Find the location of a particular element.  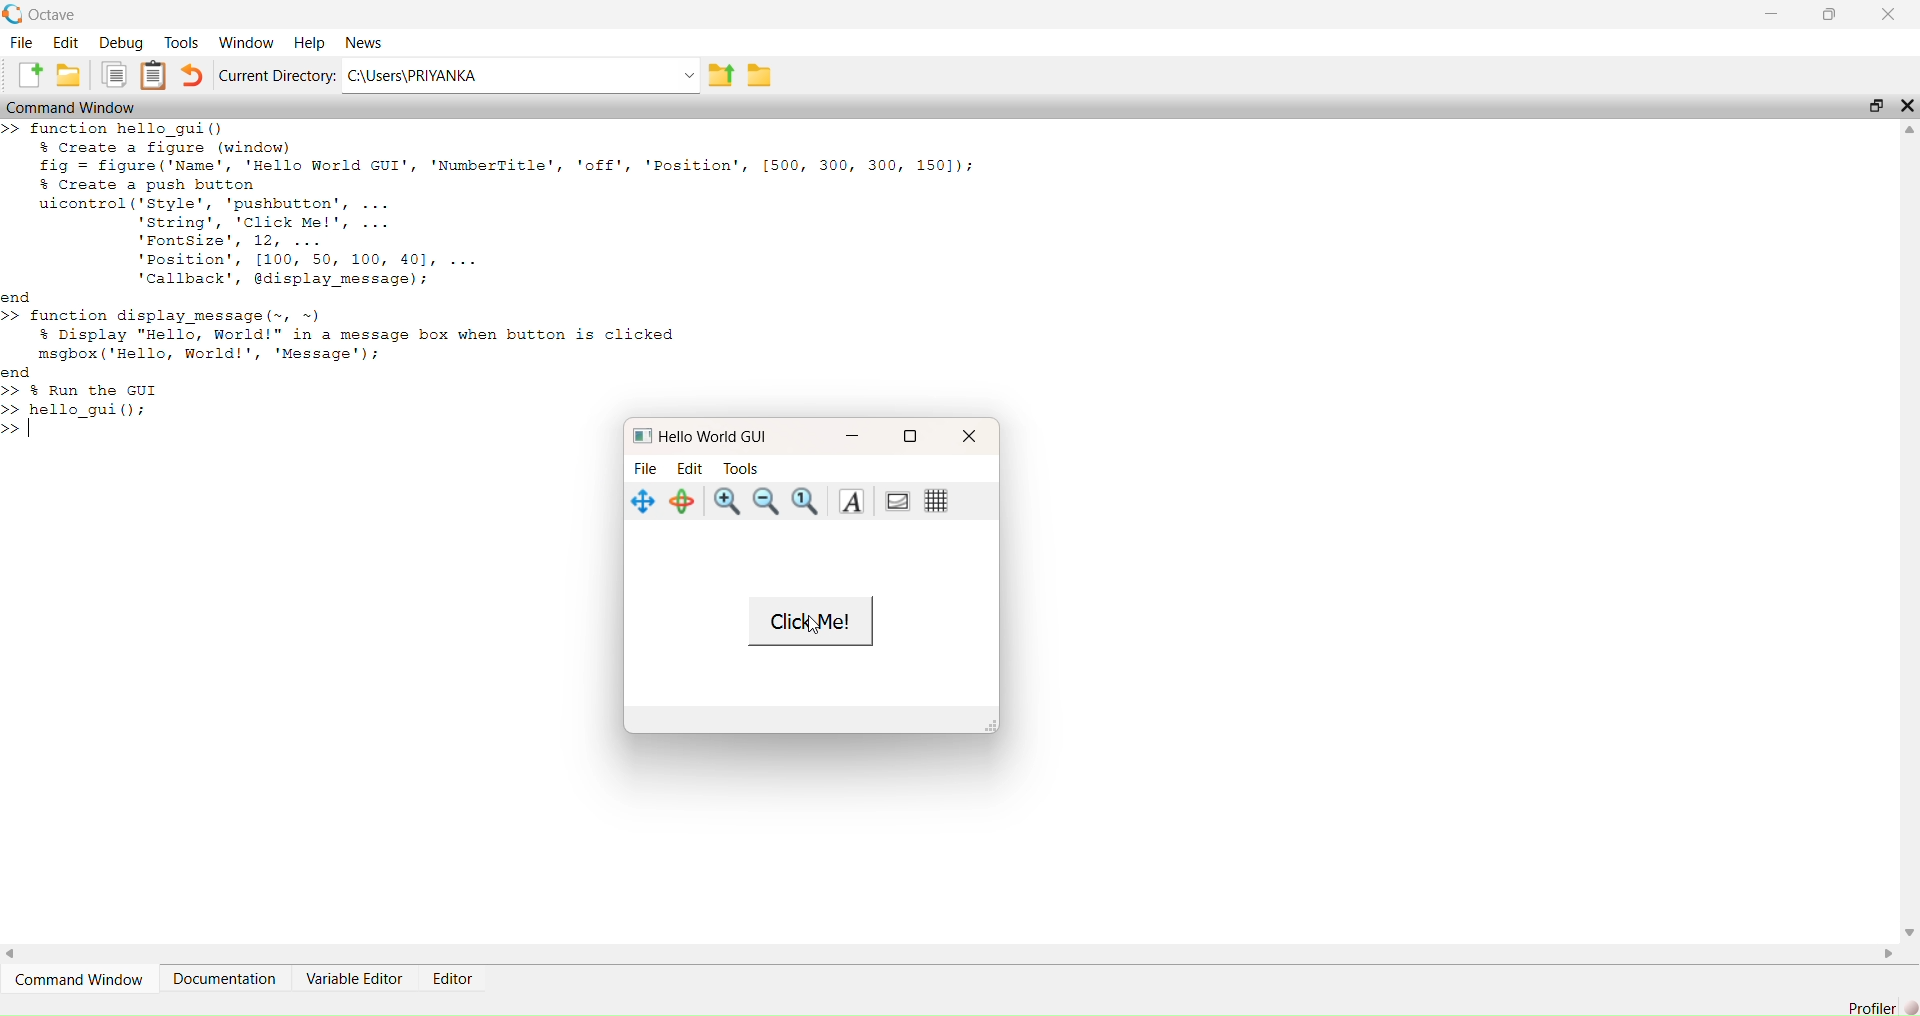

save is located at coordinates (69, 78).